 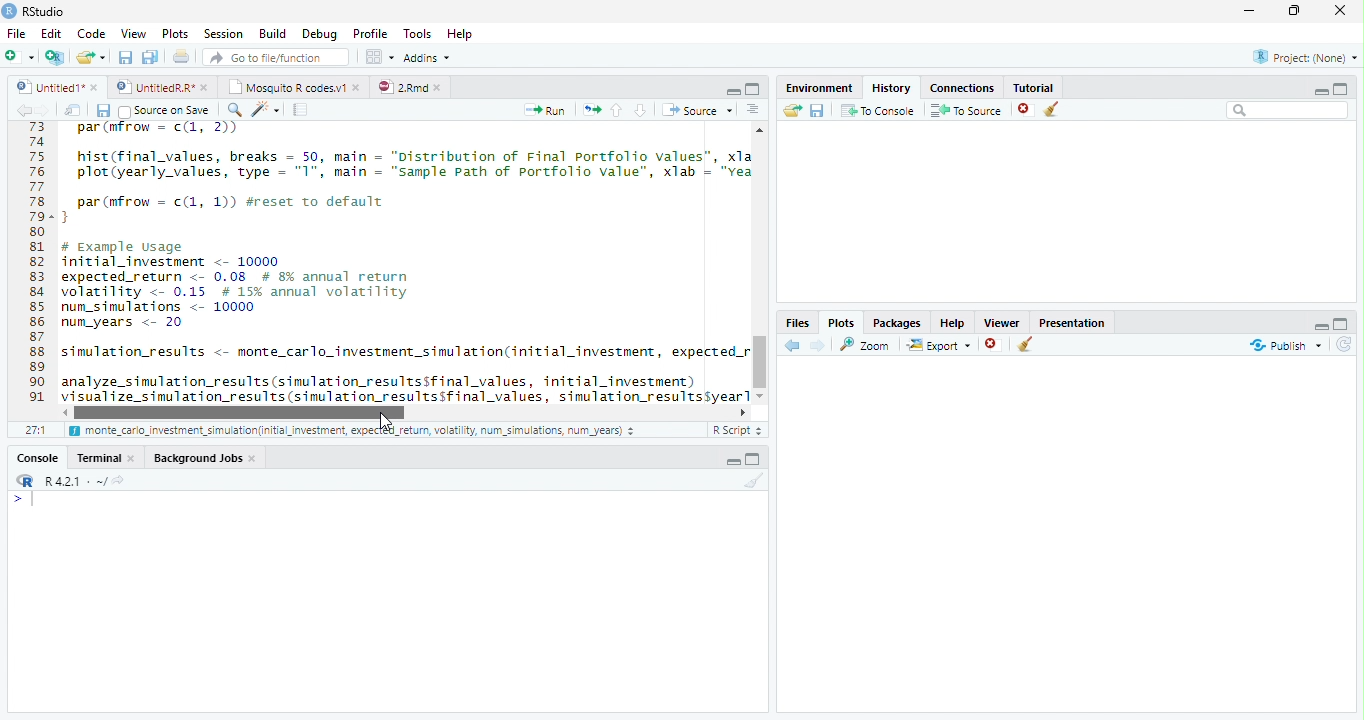 What do you see at coordinates (54, 57) in the screenshot?
I see `Create project` at bounding box center [54, 57].